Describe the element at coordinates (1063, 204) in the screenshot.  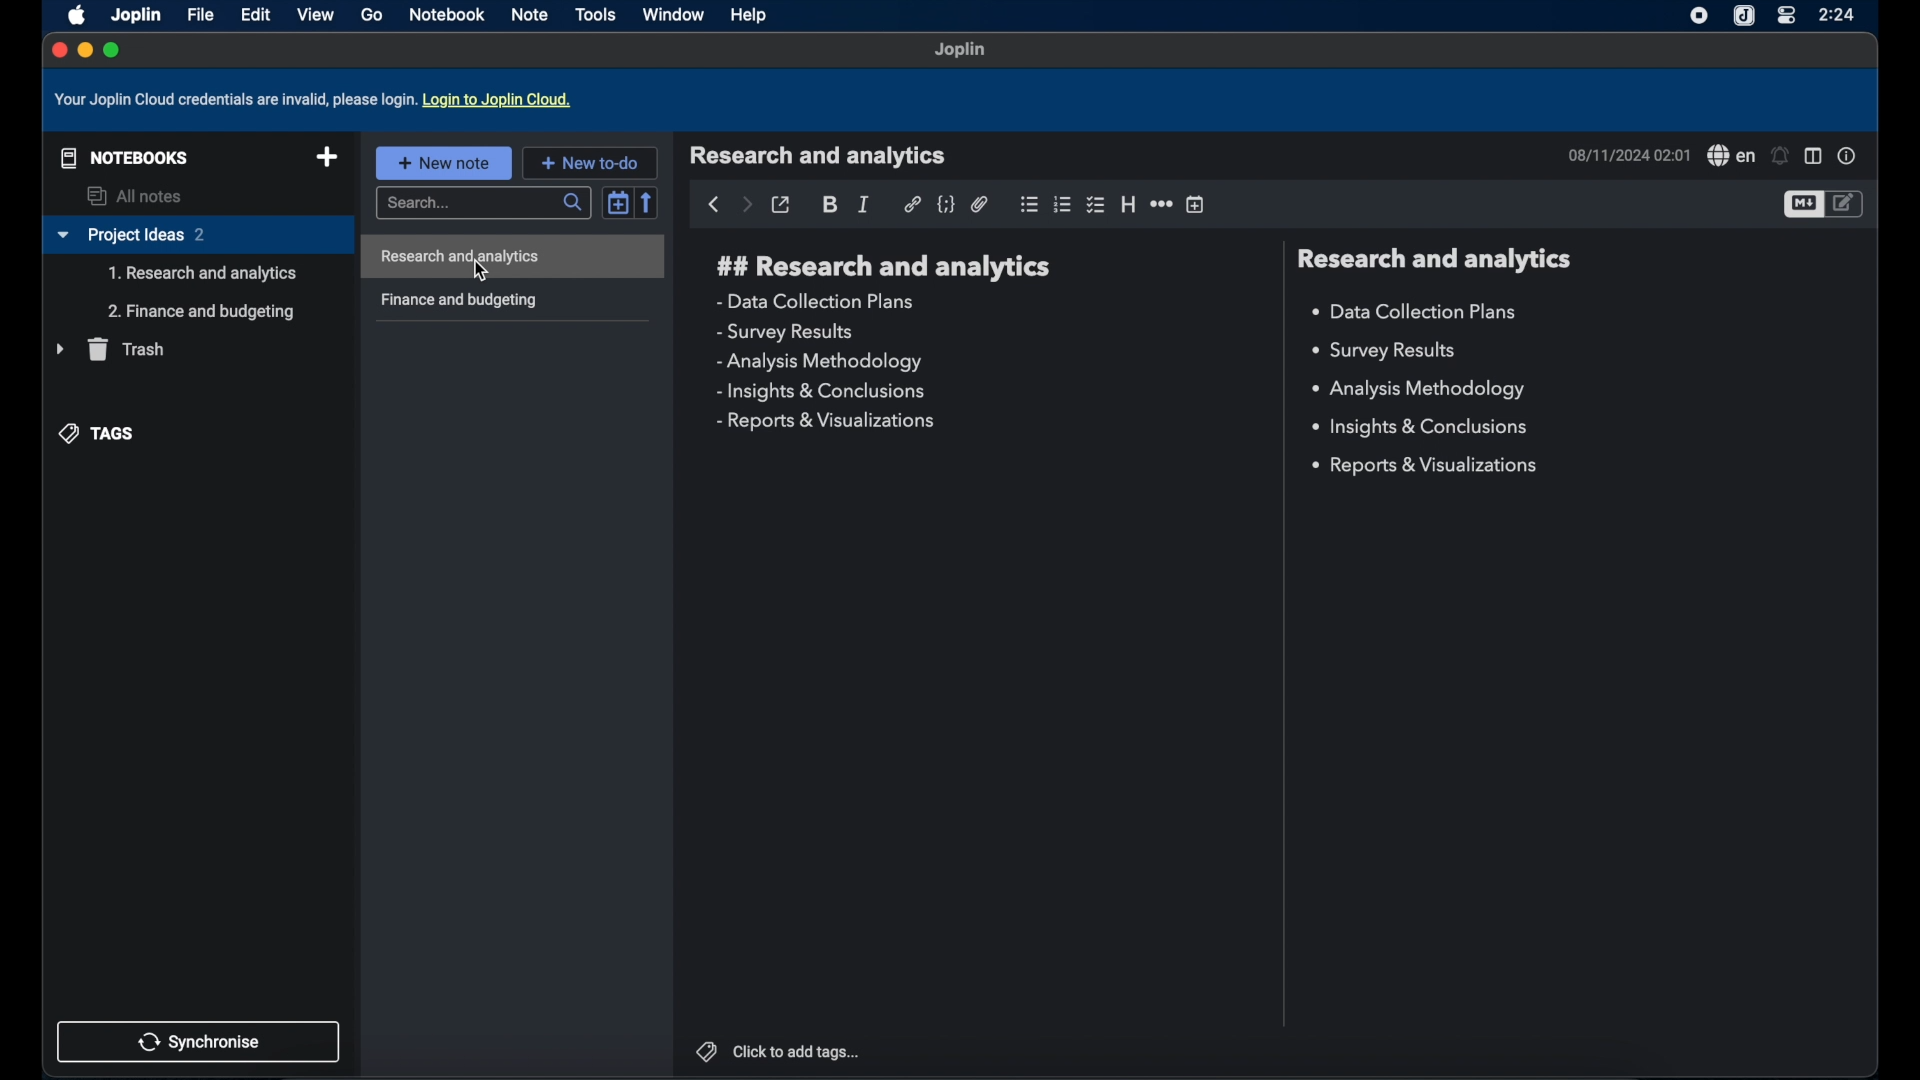
I see `numbered list` at that location.